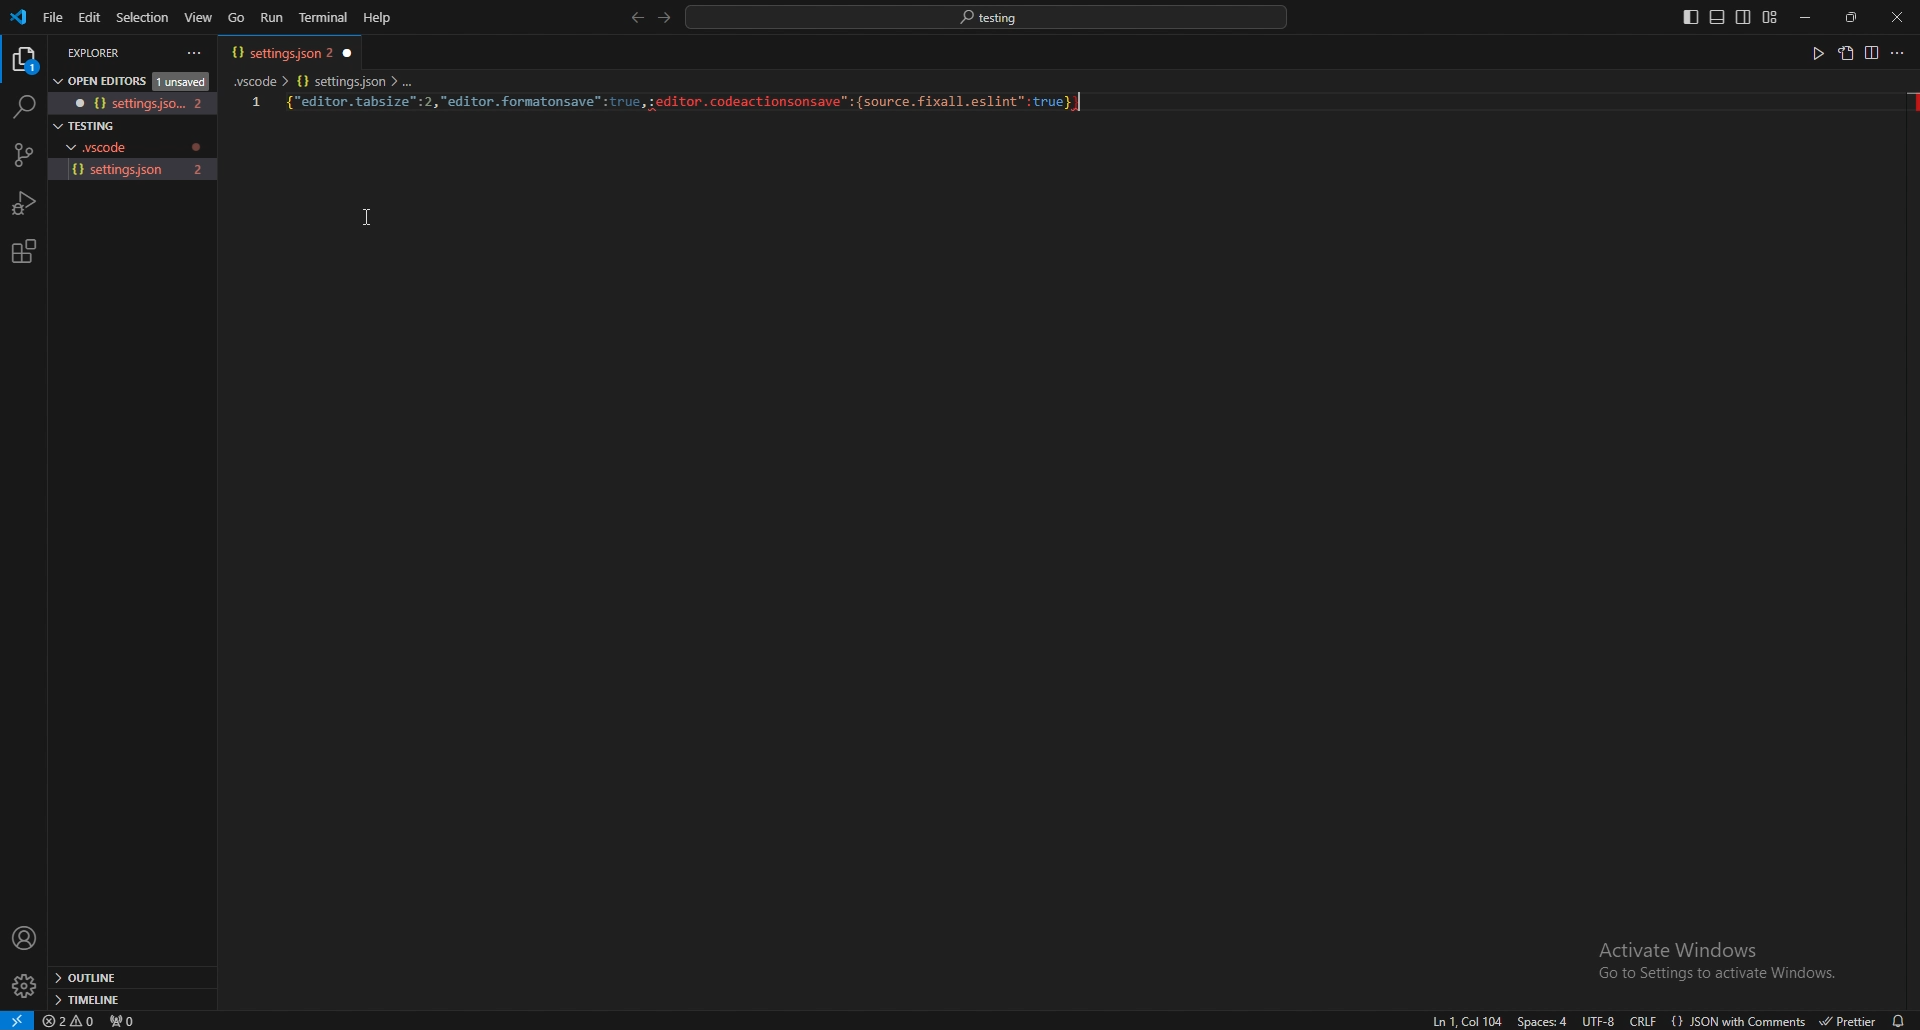 This screenshot has width=1920, height=1030. I want to click on source code, so click(22, 156).